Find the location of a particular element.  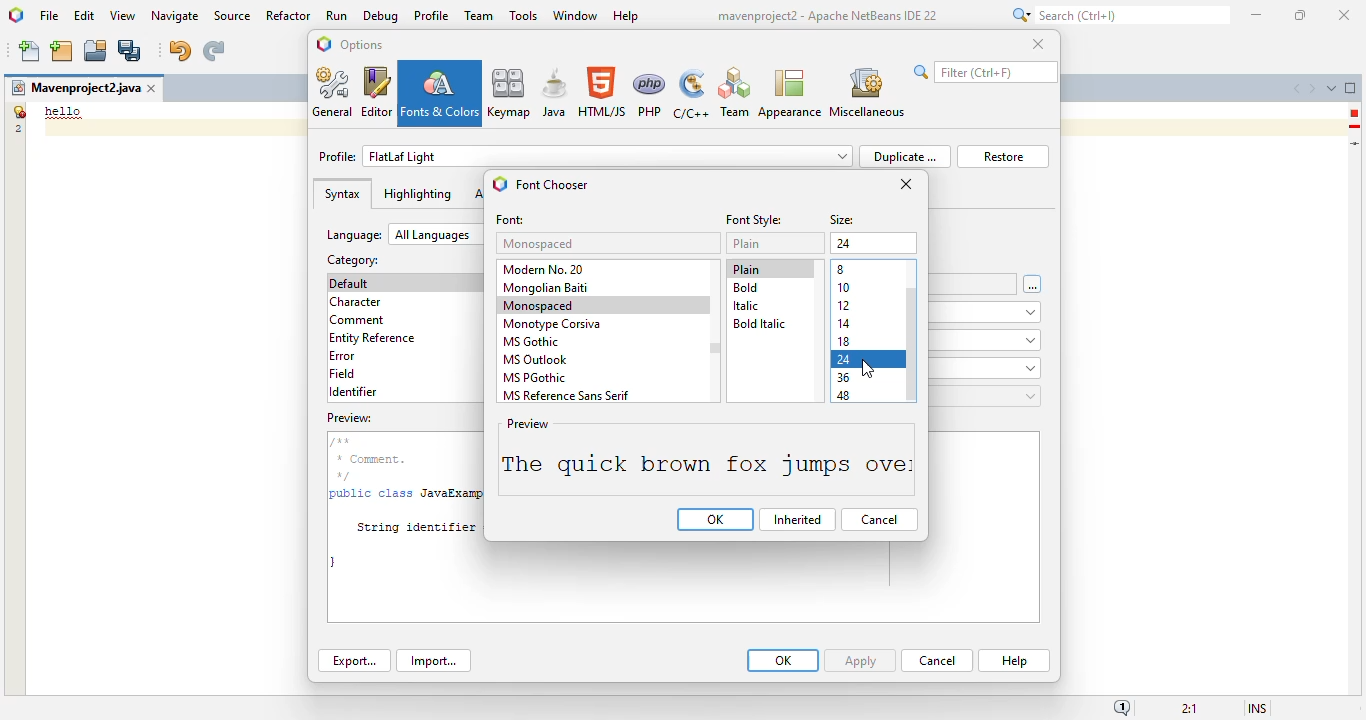

view is located at coordinates (123, 16).